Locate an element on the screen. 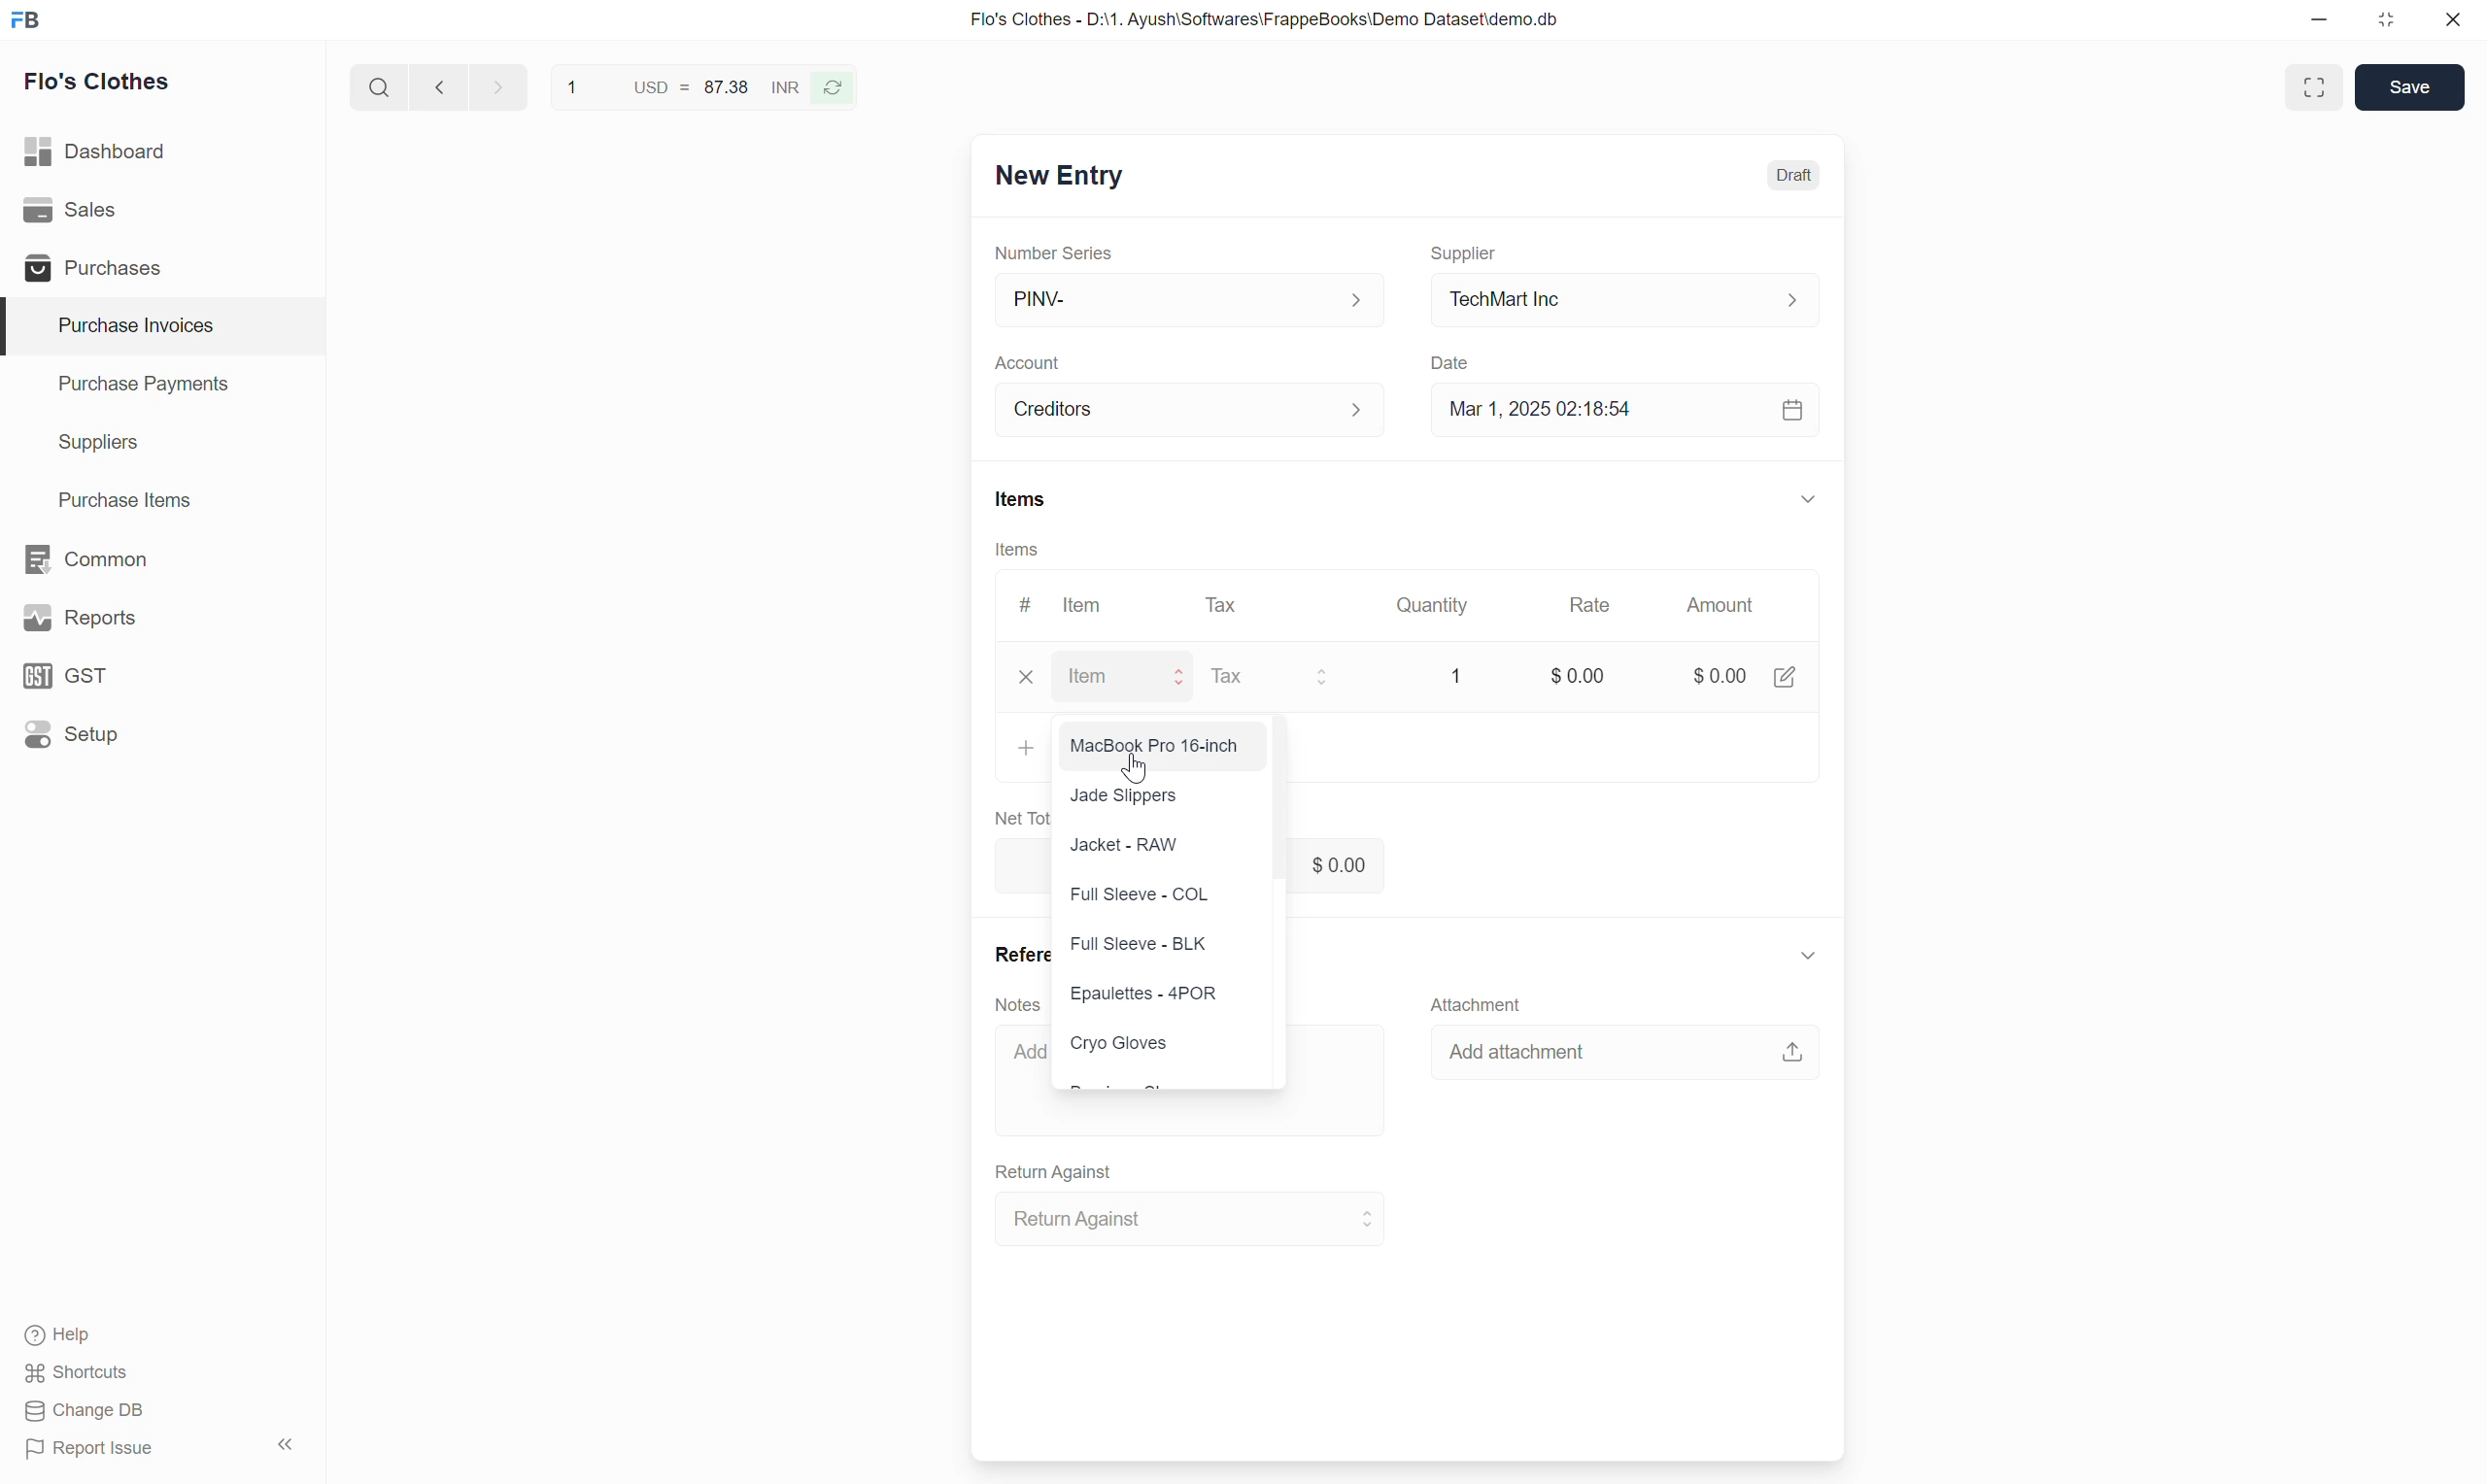  Rate is located at coordinates (1590, 605).